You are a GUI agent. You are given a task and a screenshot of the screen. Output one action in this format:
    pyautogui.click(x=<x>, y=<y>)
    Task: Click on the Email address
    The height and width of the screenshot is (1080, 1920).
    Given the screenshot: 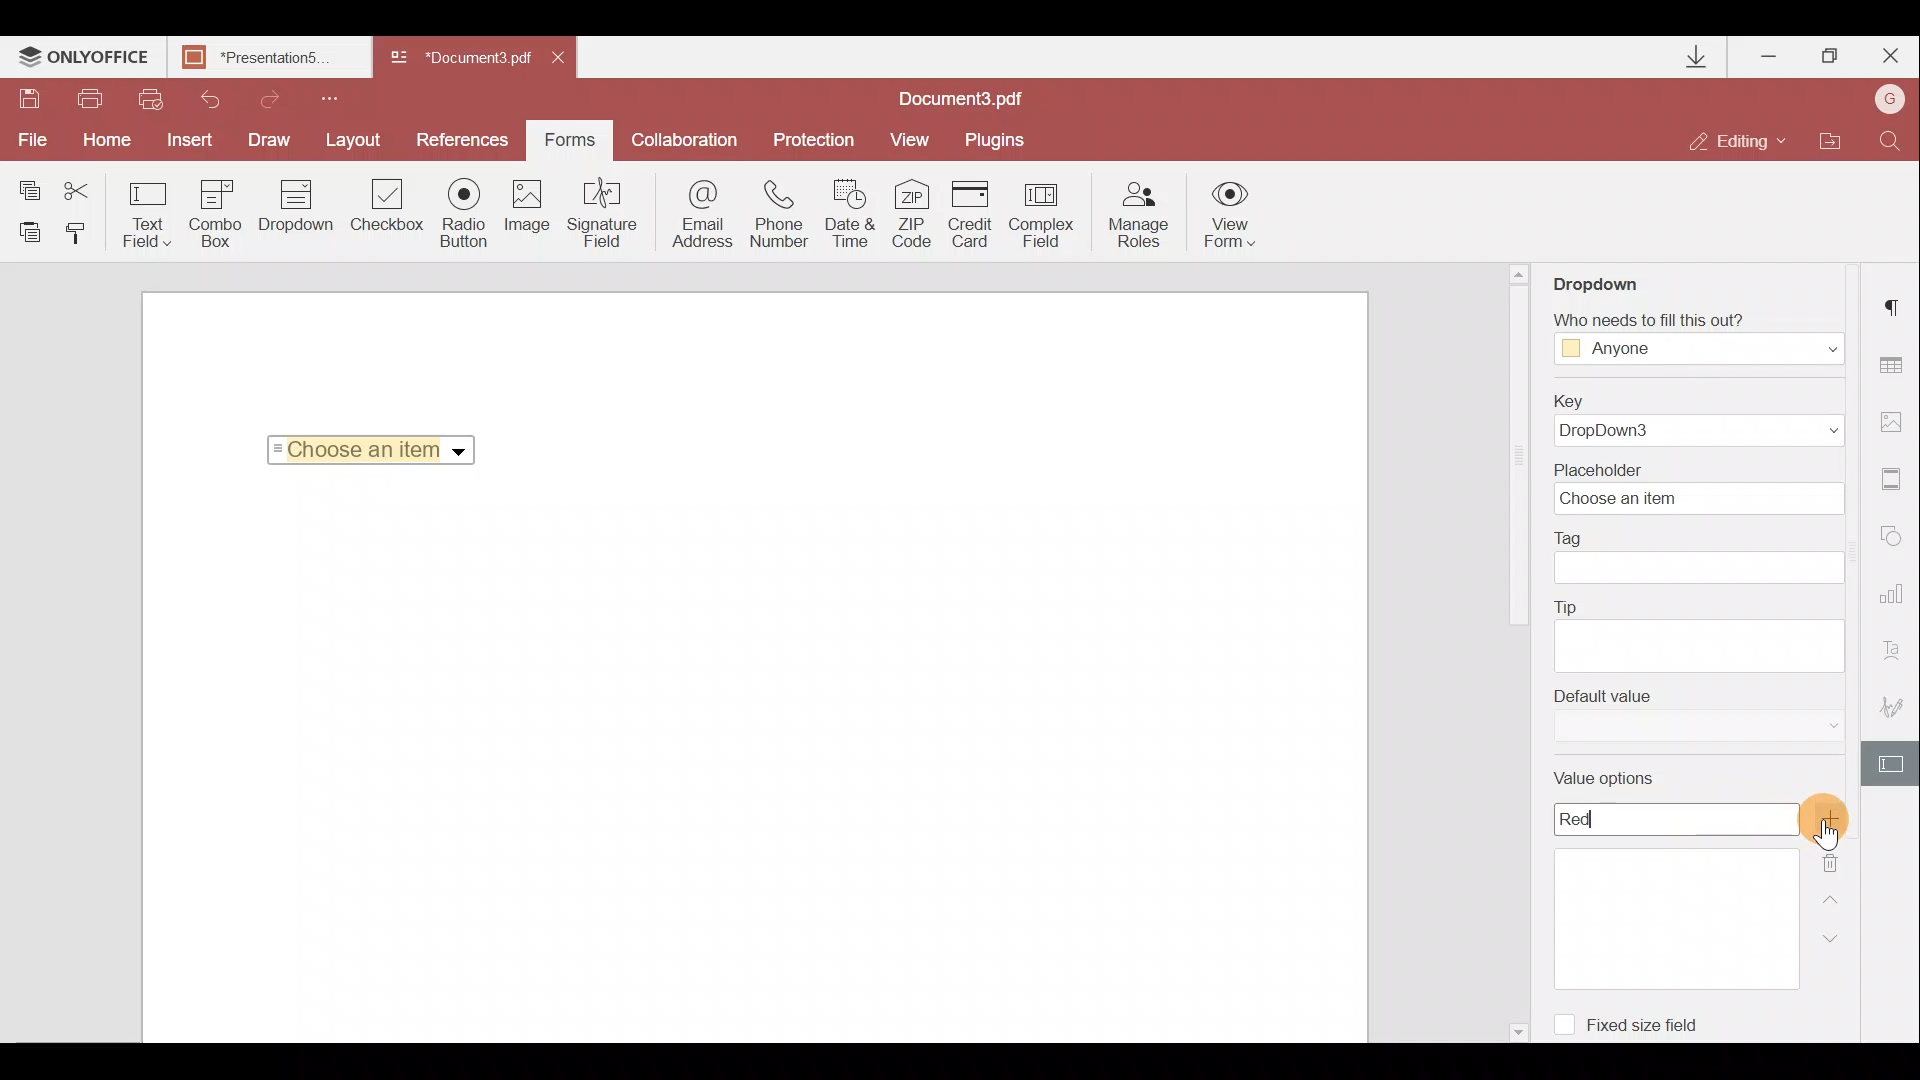 What is the action you would take?
    pyautogui.click(x=695, y=219)
    